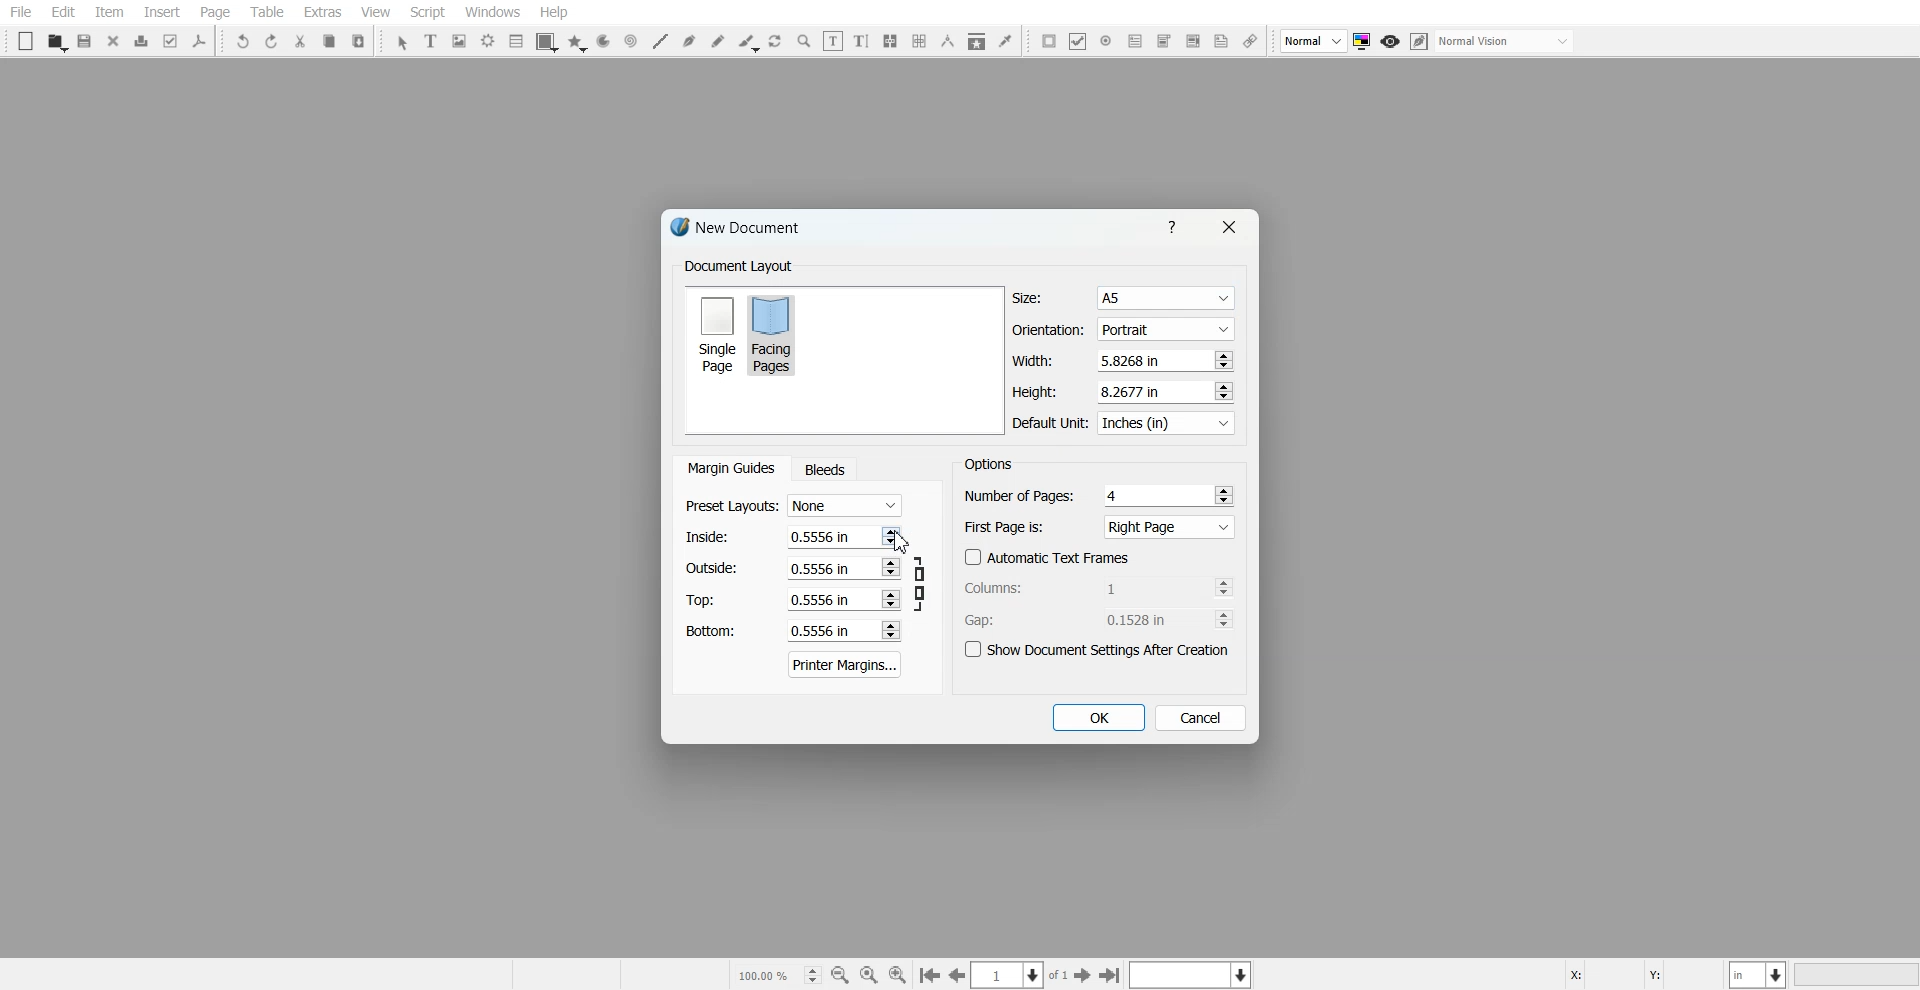 The height and width of the screenshot is (990, 1920). I want to click on Cursor, so click(902, 541).